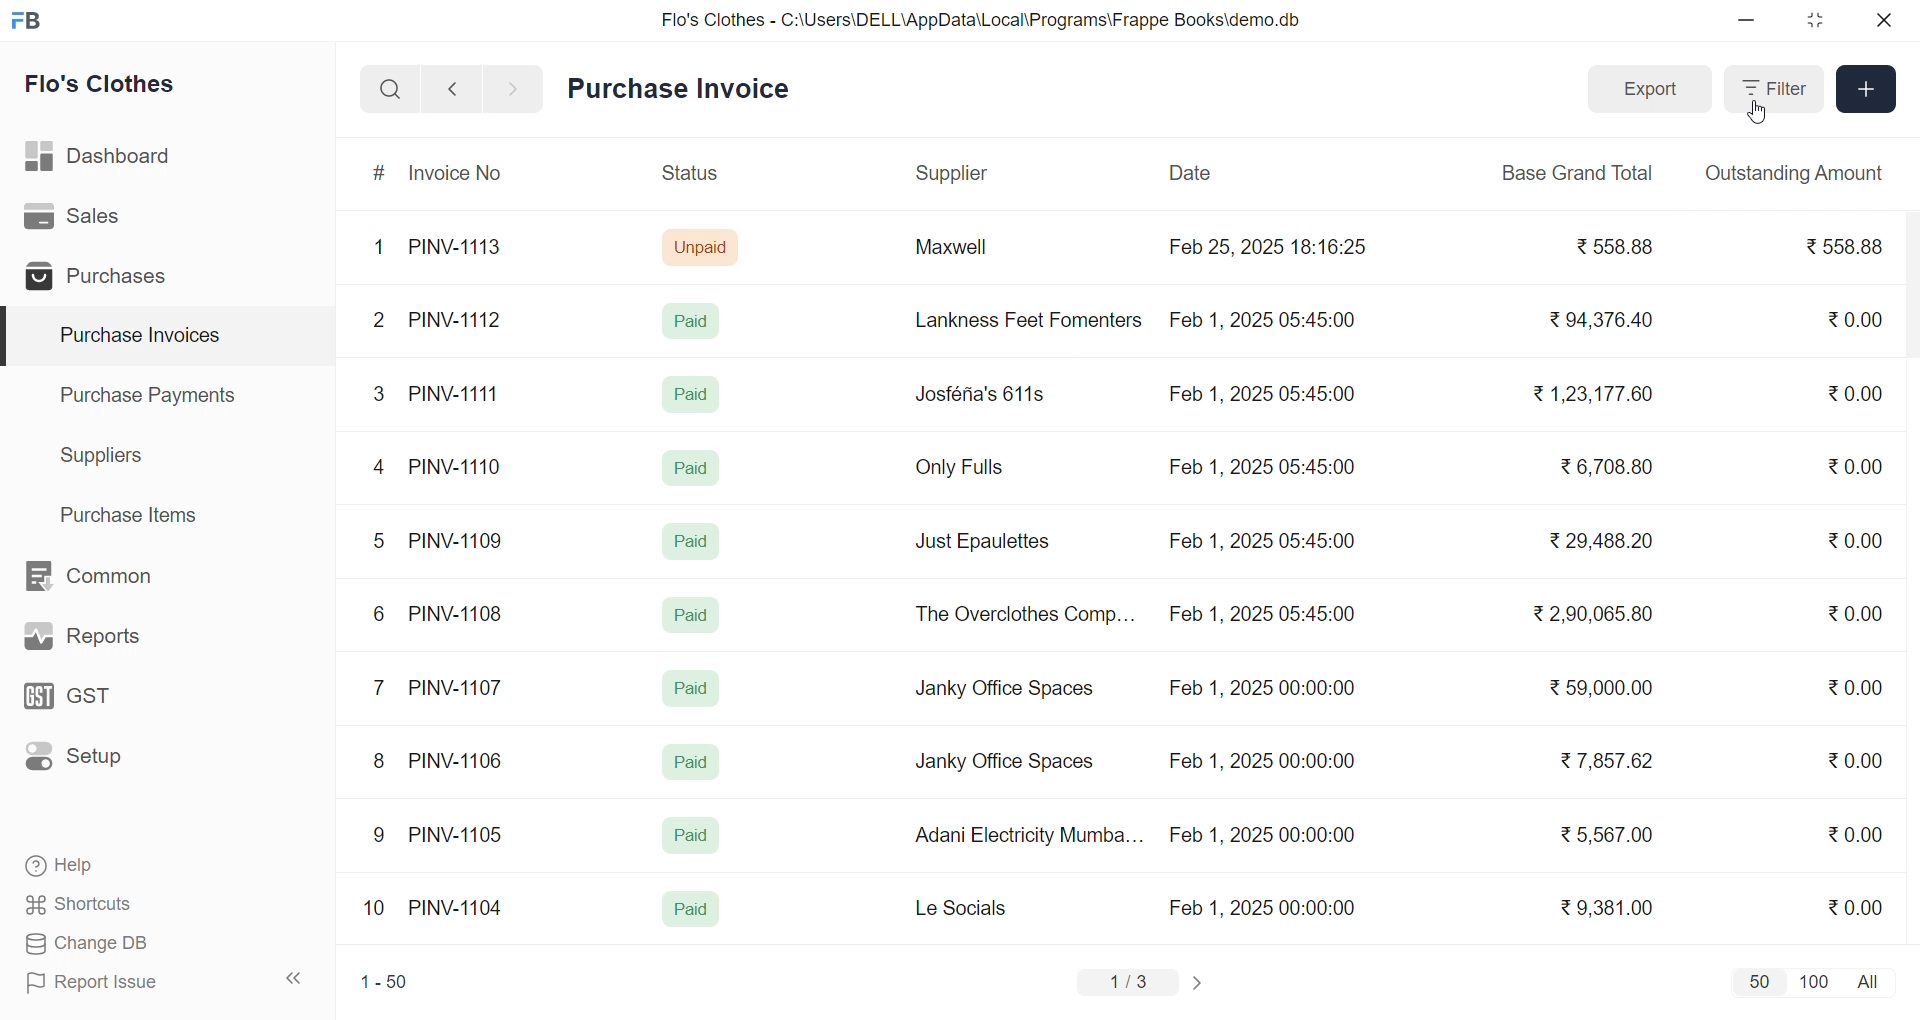  Describe the element at coordinates (1572, 173) in the screenshot. I see `Base Grand Total` at that location.